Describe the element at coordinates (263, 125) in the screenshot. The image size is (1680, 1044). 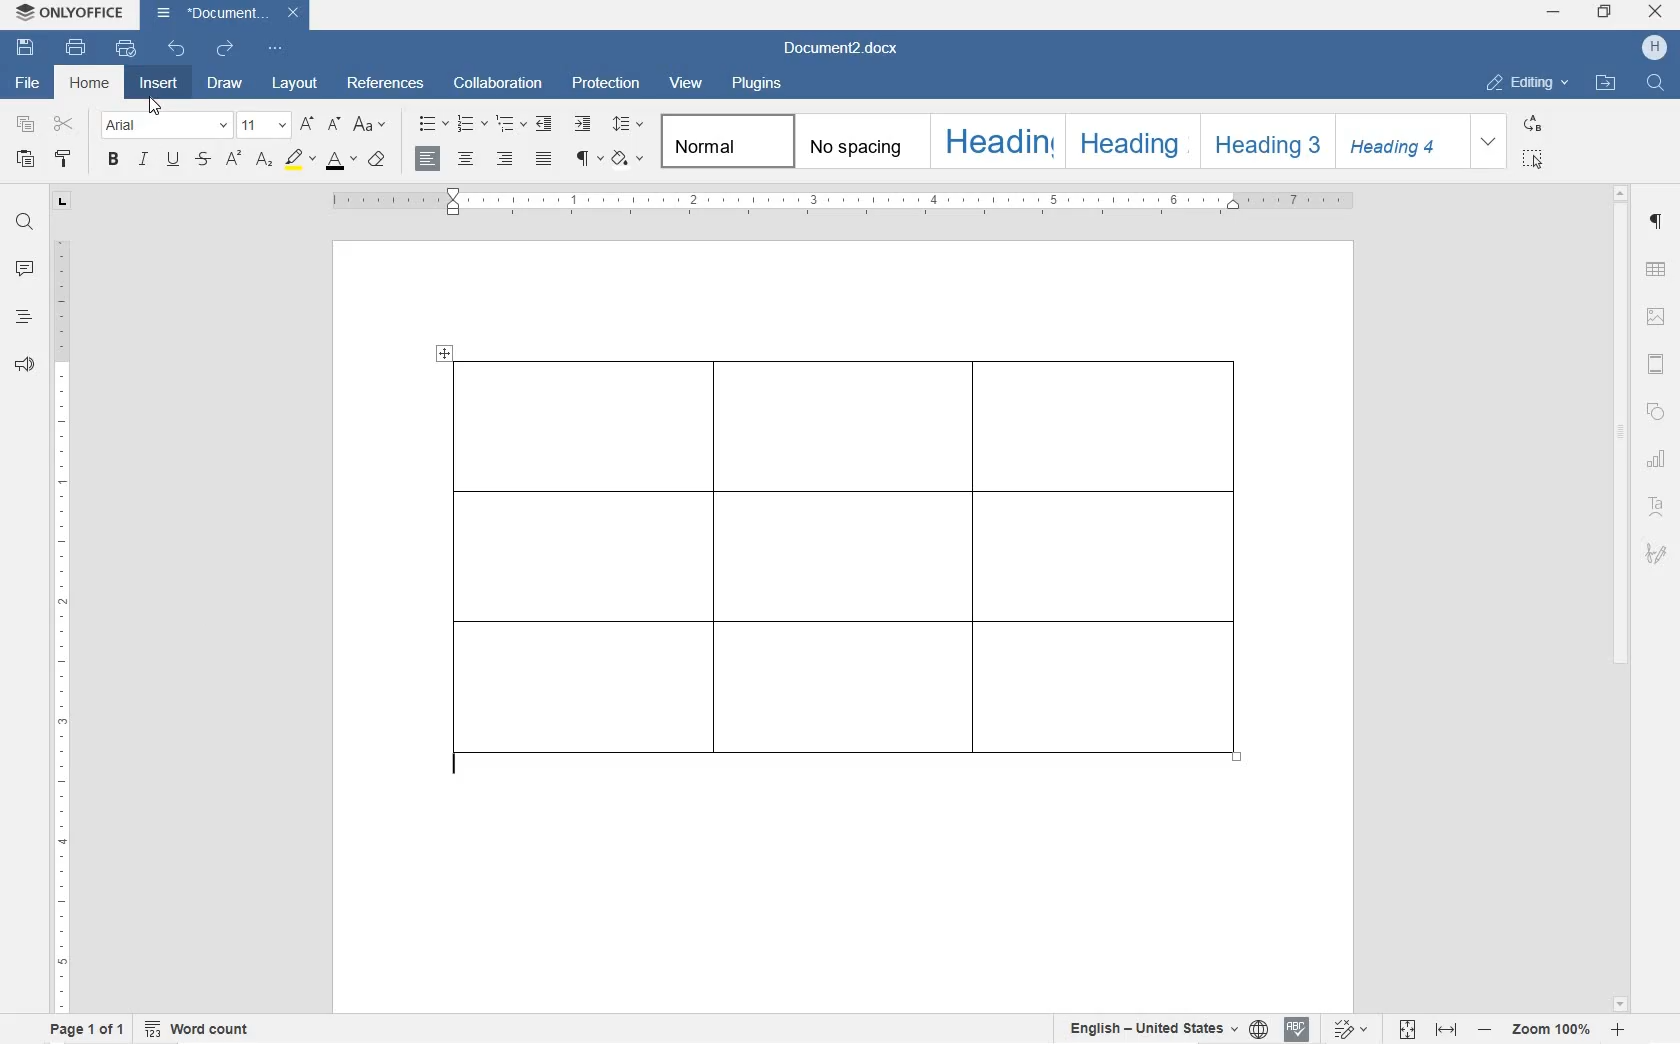
I see `font size` at that location.